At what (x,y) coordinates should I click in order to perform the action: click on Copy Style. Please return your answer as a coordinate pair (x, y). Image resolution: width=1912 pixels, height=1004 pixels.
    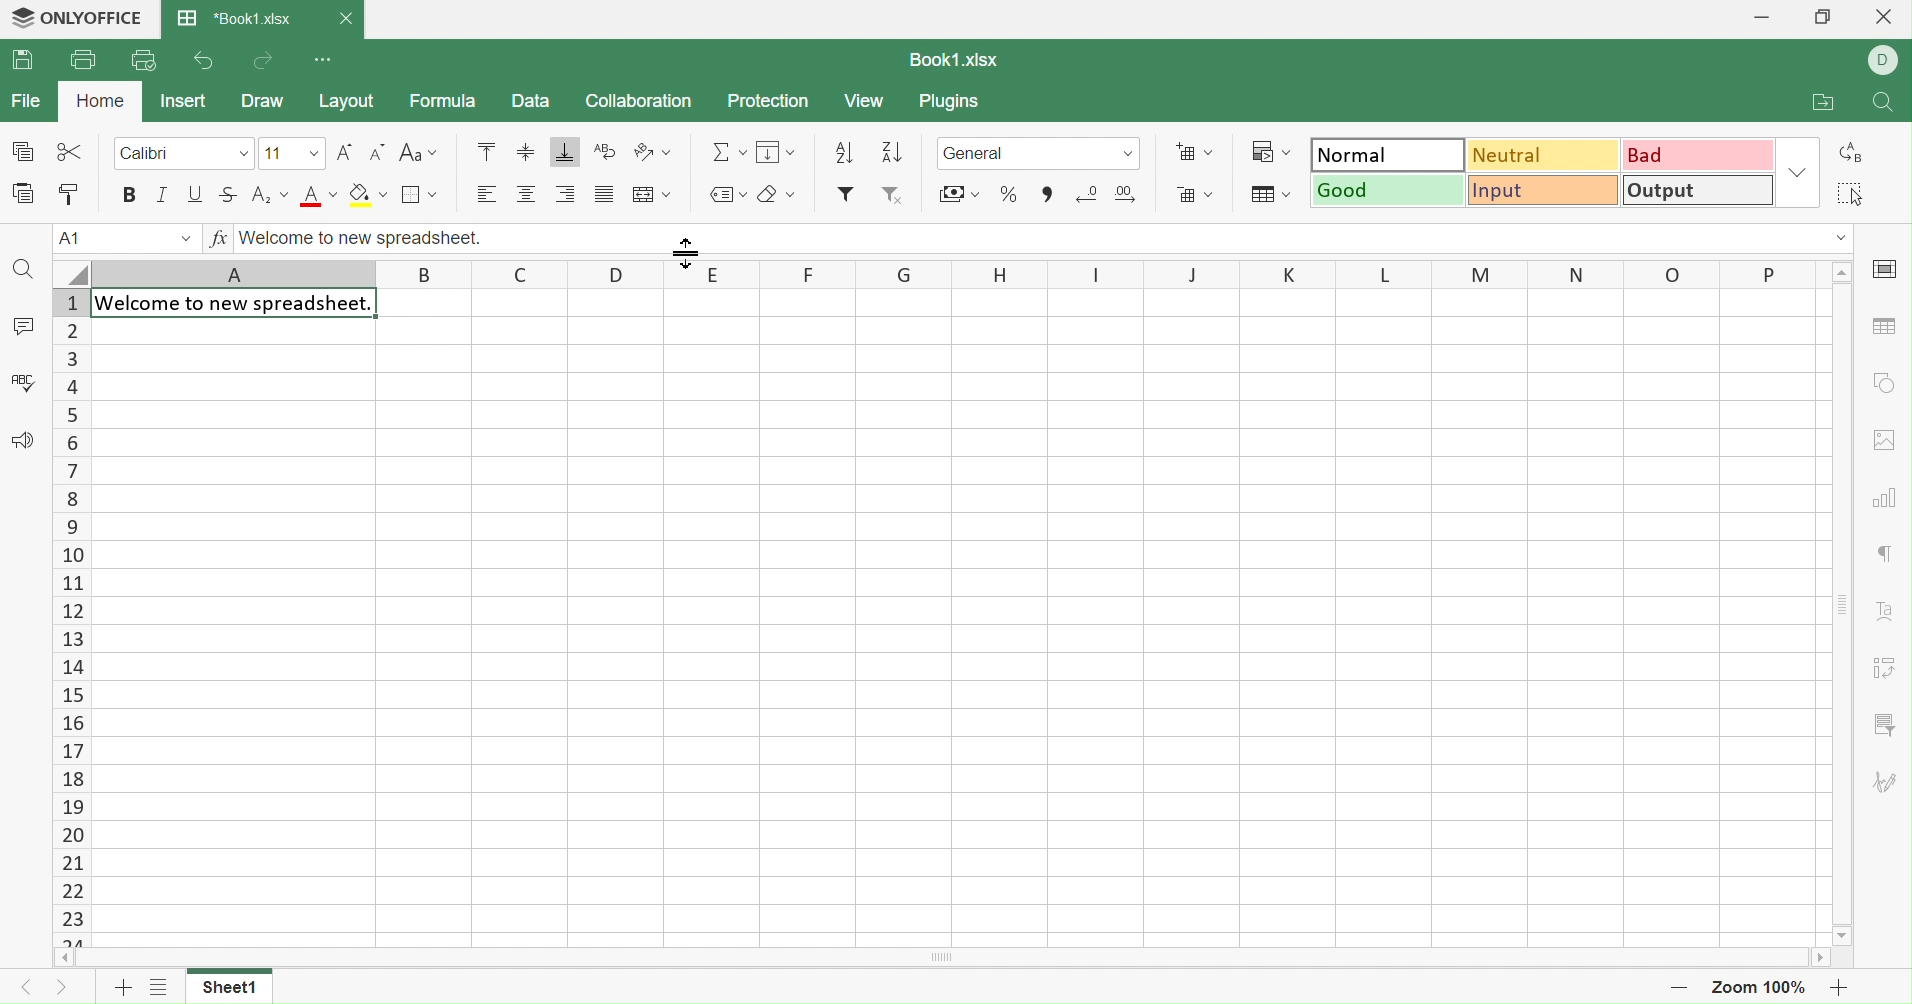
    Looking at the image, I should click on (72, 194).